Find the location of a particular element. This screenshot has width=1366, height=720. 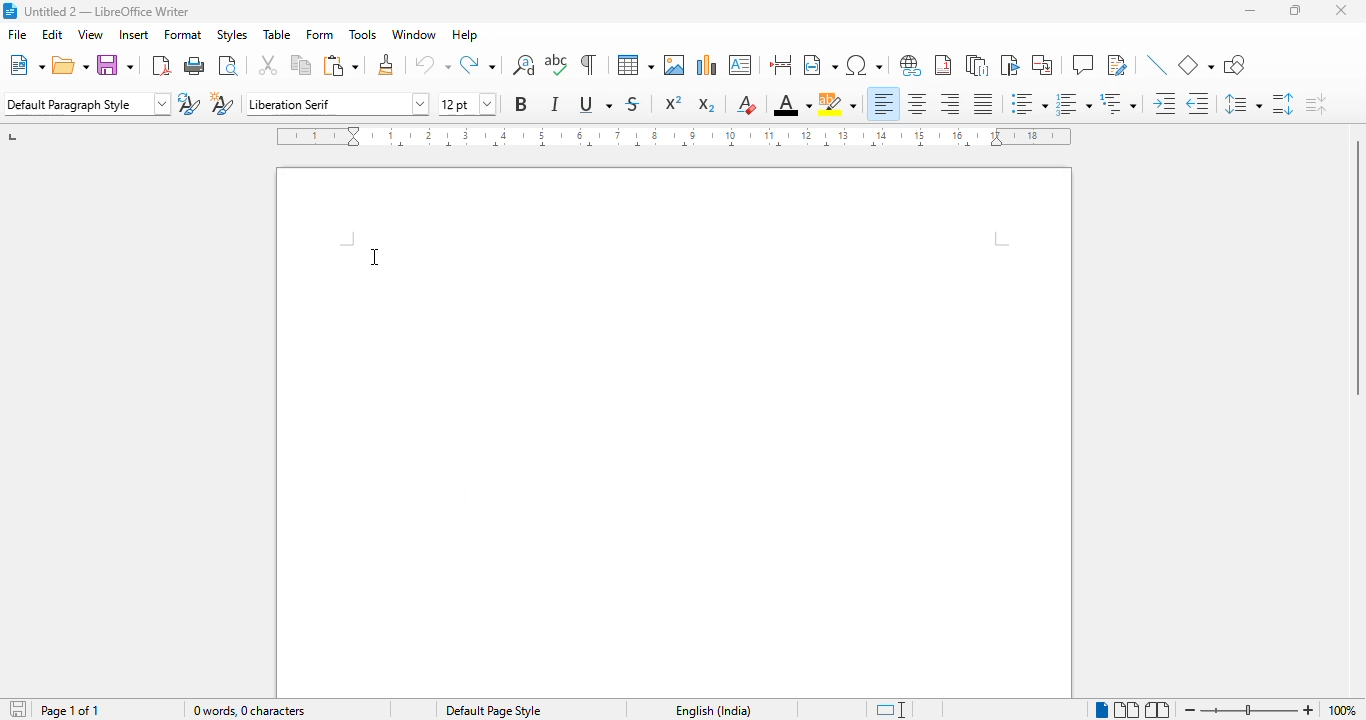

title is located at coordinates (108, 12).